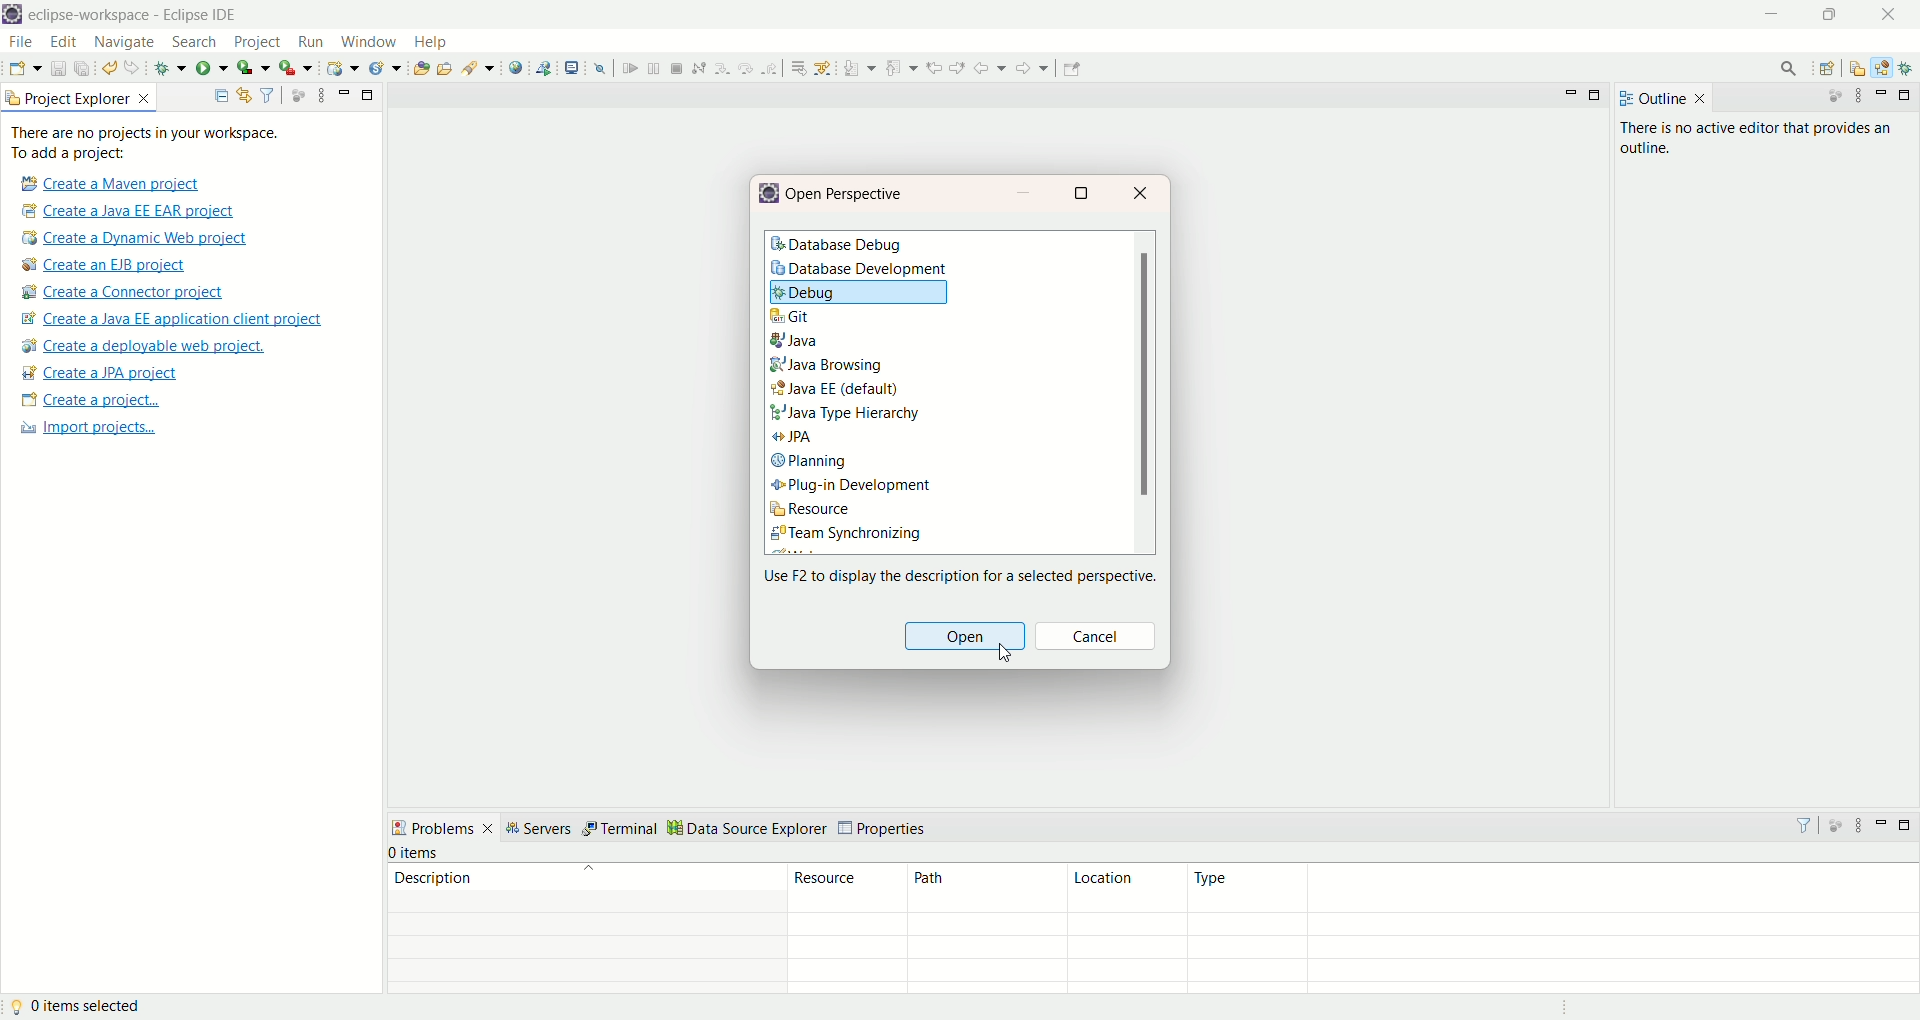 This screenshot has width=1920, height=1020. Describe the element at coordinates (1075, 69) in the screenshot. I see `pin editor` at that location.